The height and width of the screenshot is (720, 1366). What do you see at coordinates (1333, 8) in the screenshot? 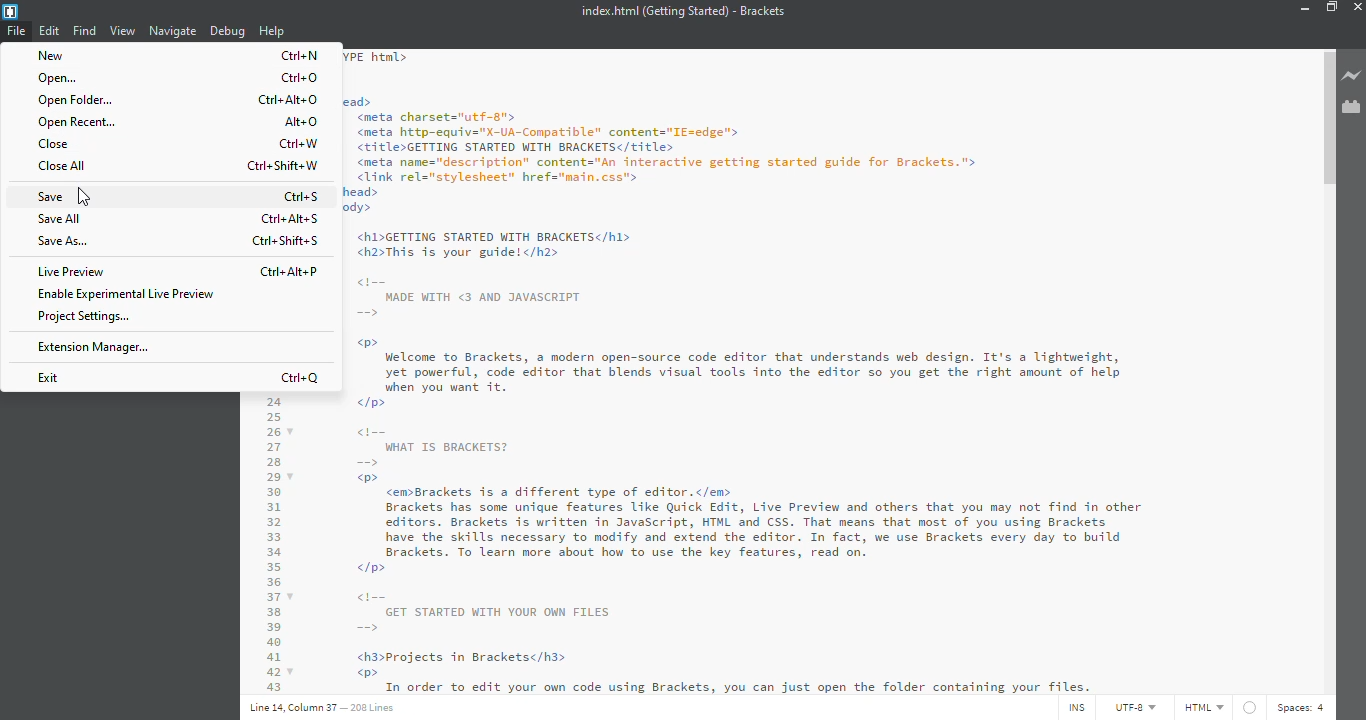
I see `maximize` at bounding box center [1333, 8].